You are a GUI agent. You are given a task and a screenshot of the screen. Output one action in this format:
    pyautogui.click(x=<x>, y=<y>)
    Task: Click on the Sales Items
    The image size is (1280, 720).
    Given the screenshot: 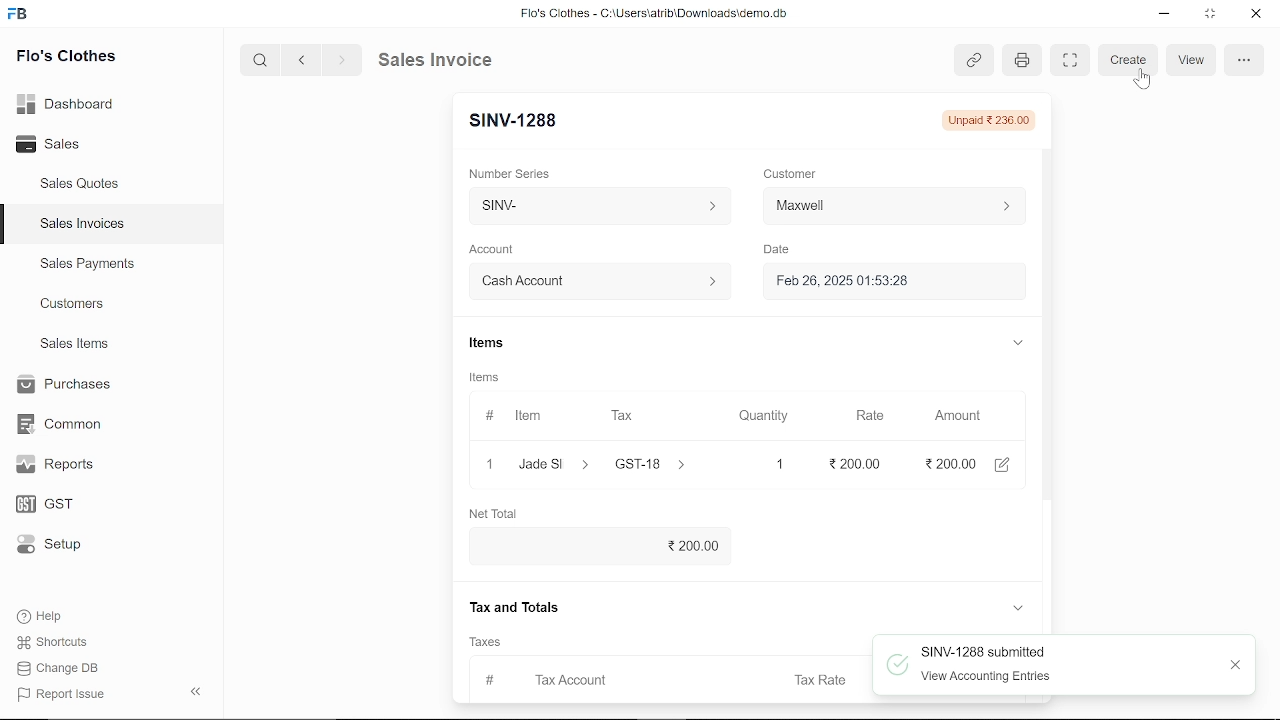 What is the action you would take?
    pyautogui.click(x=74, y=346)
    